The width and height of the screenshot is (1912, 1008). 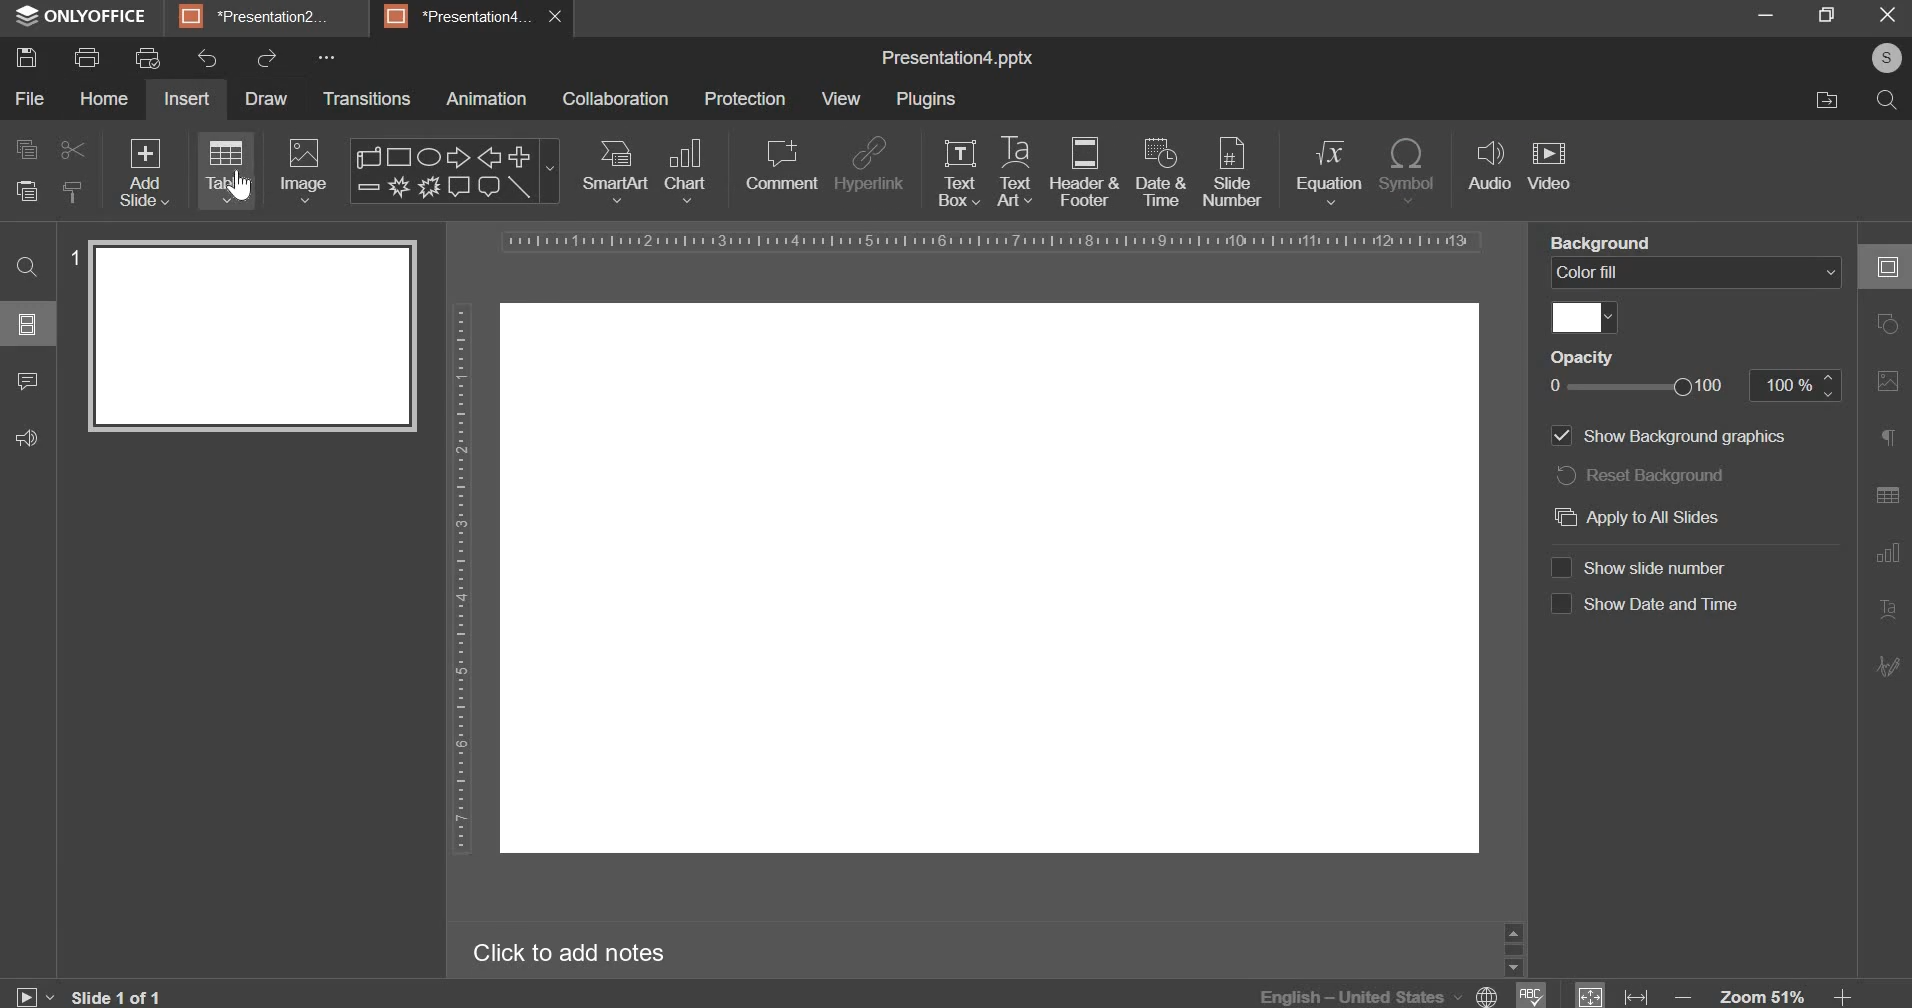 I want to click on background, so click(x=1594, y=241).